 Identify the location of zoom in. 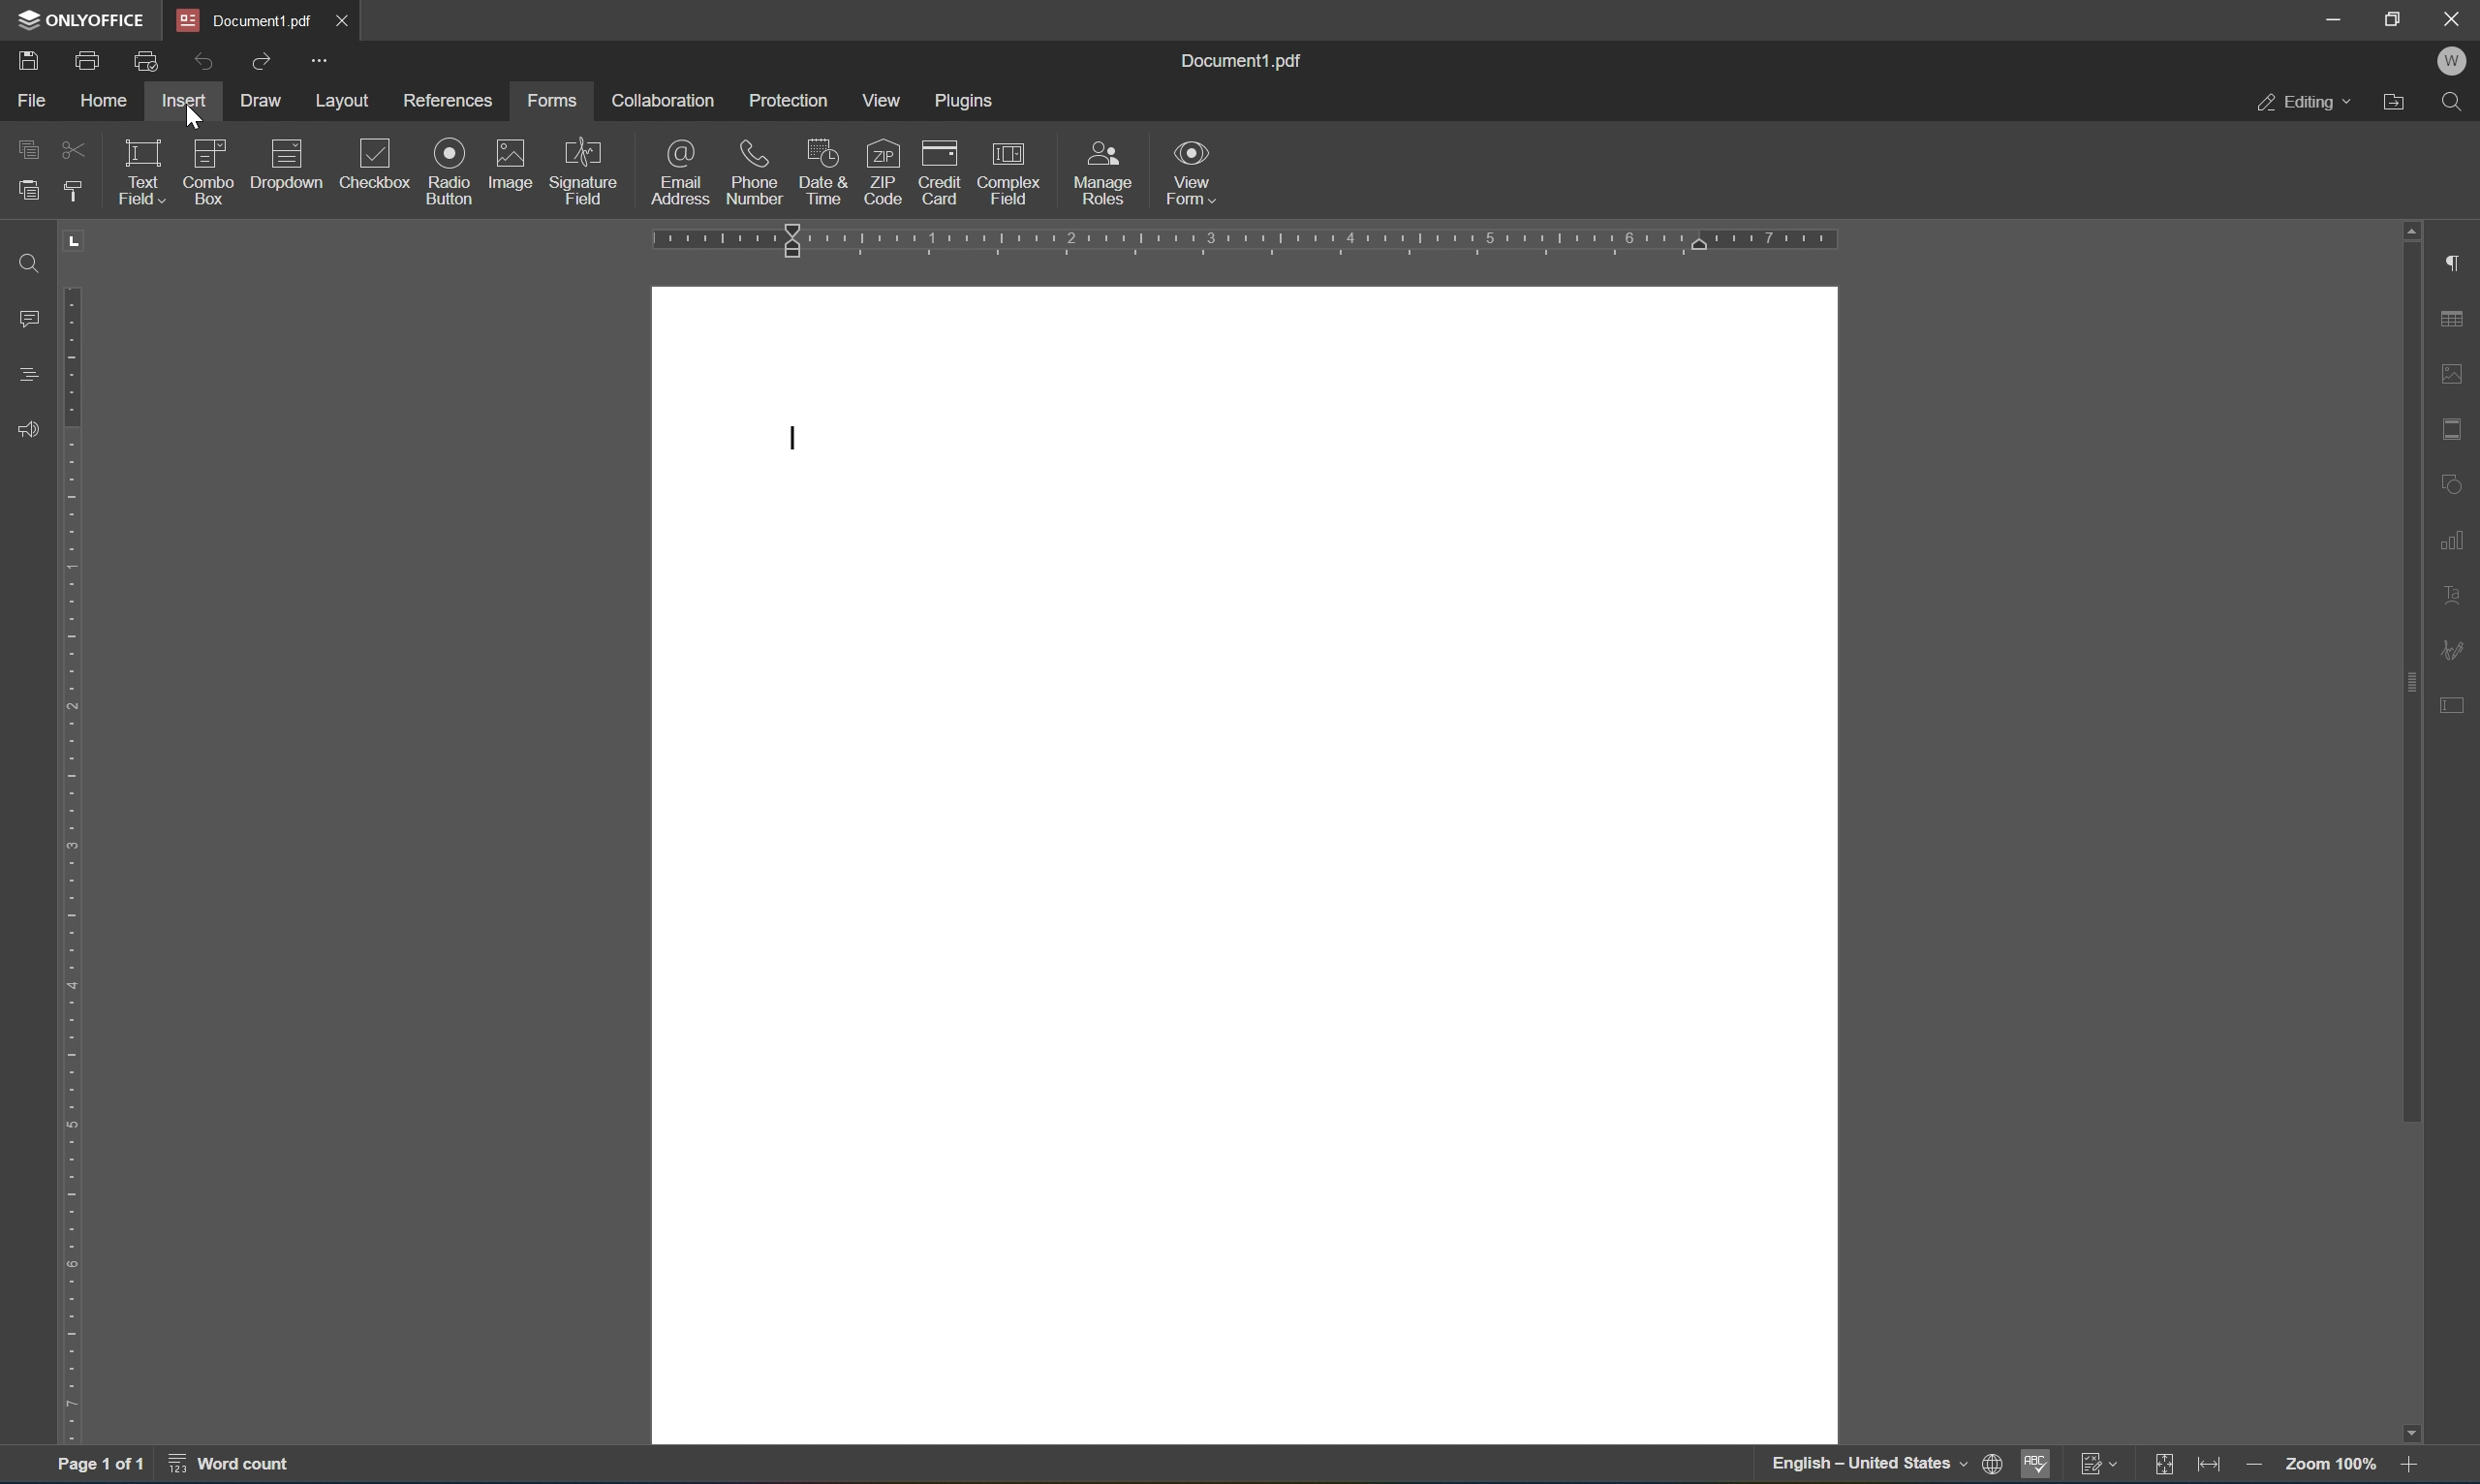
(2414, 1466).